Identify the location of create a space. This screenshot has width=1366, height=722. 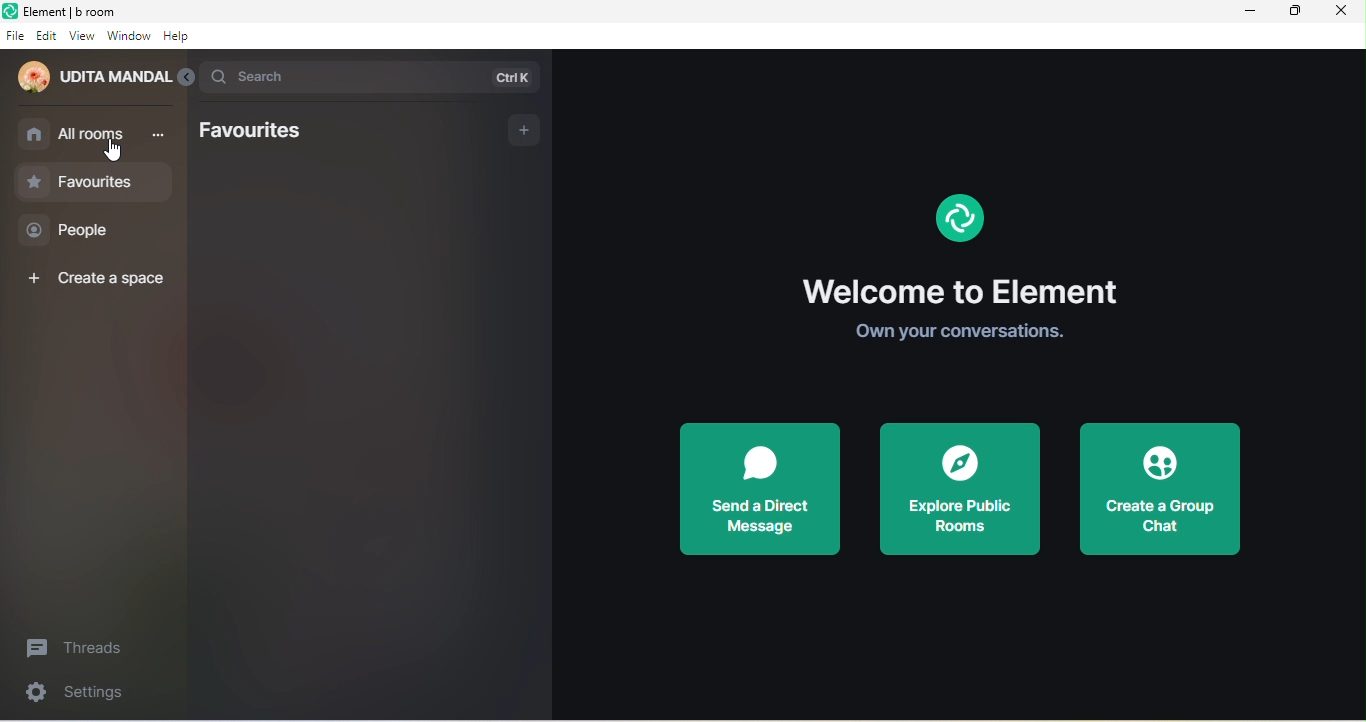
(100, 279).